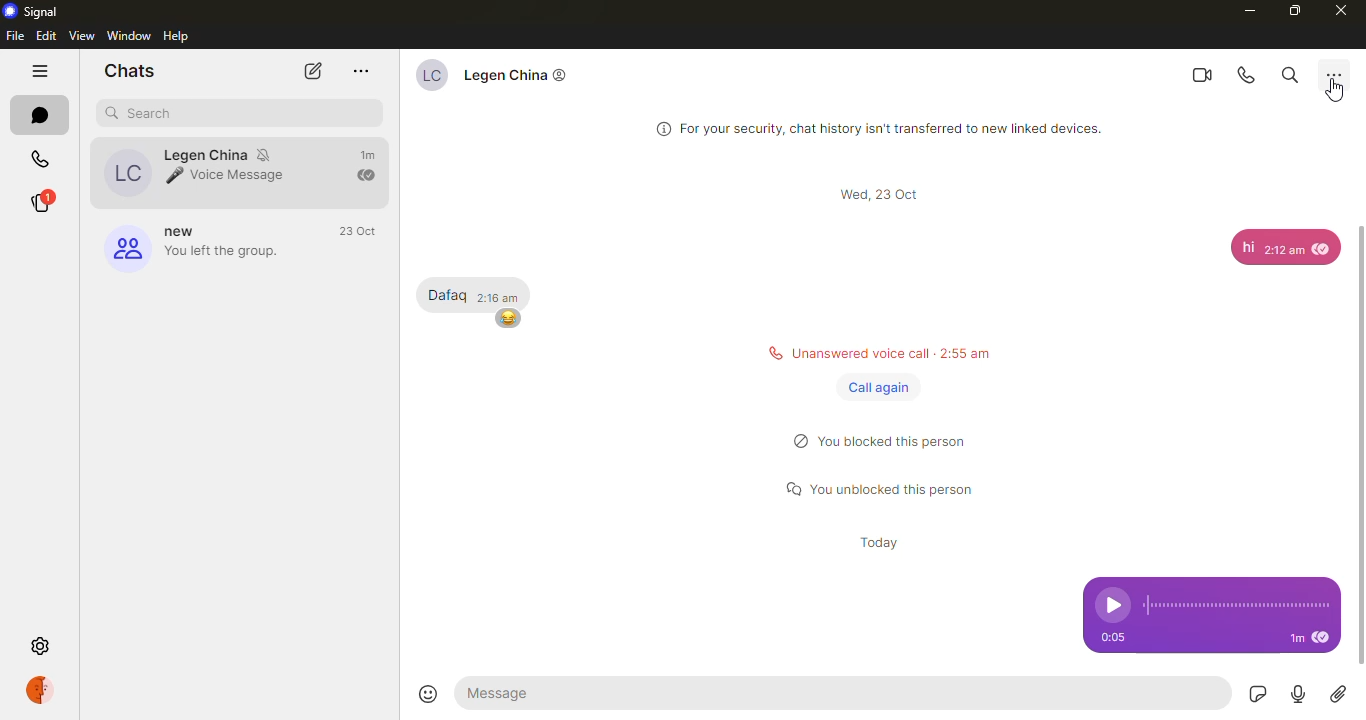  Describe the element at coordinates (1284, 249) in the screenshot. I see `time` at that location.